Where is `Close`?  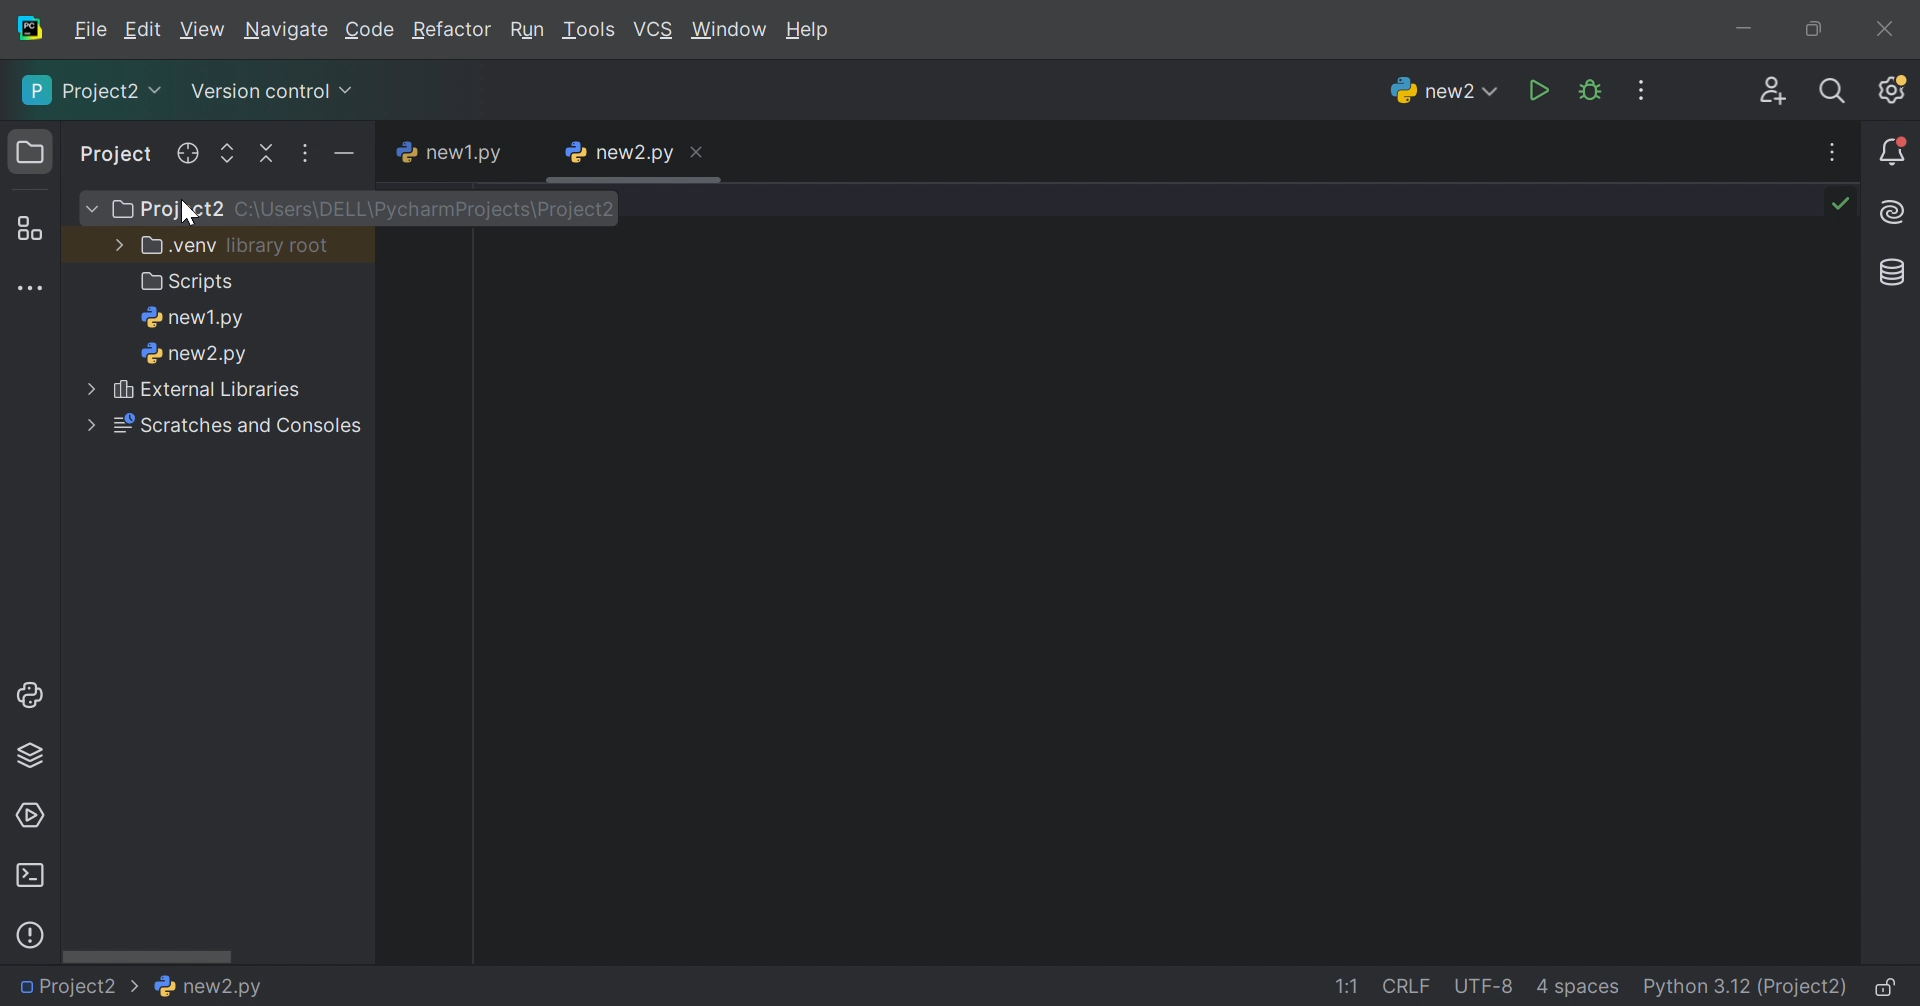 Close is located at coordinates (1890, 24).